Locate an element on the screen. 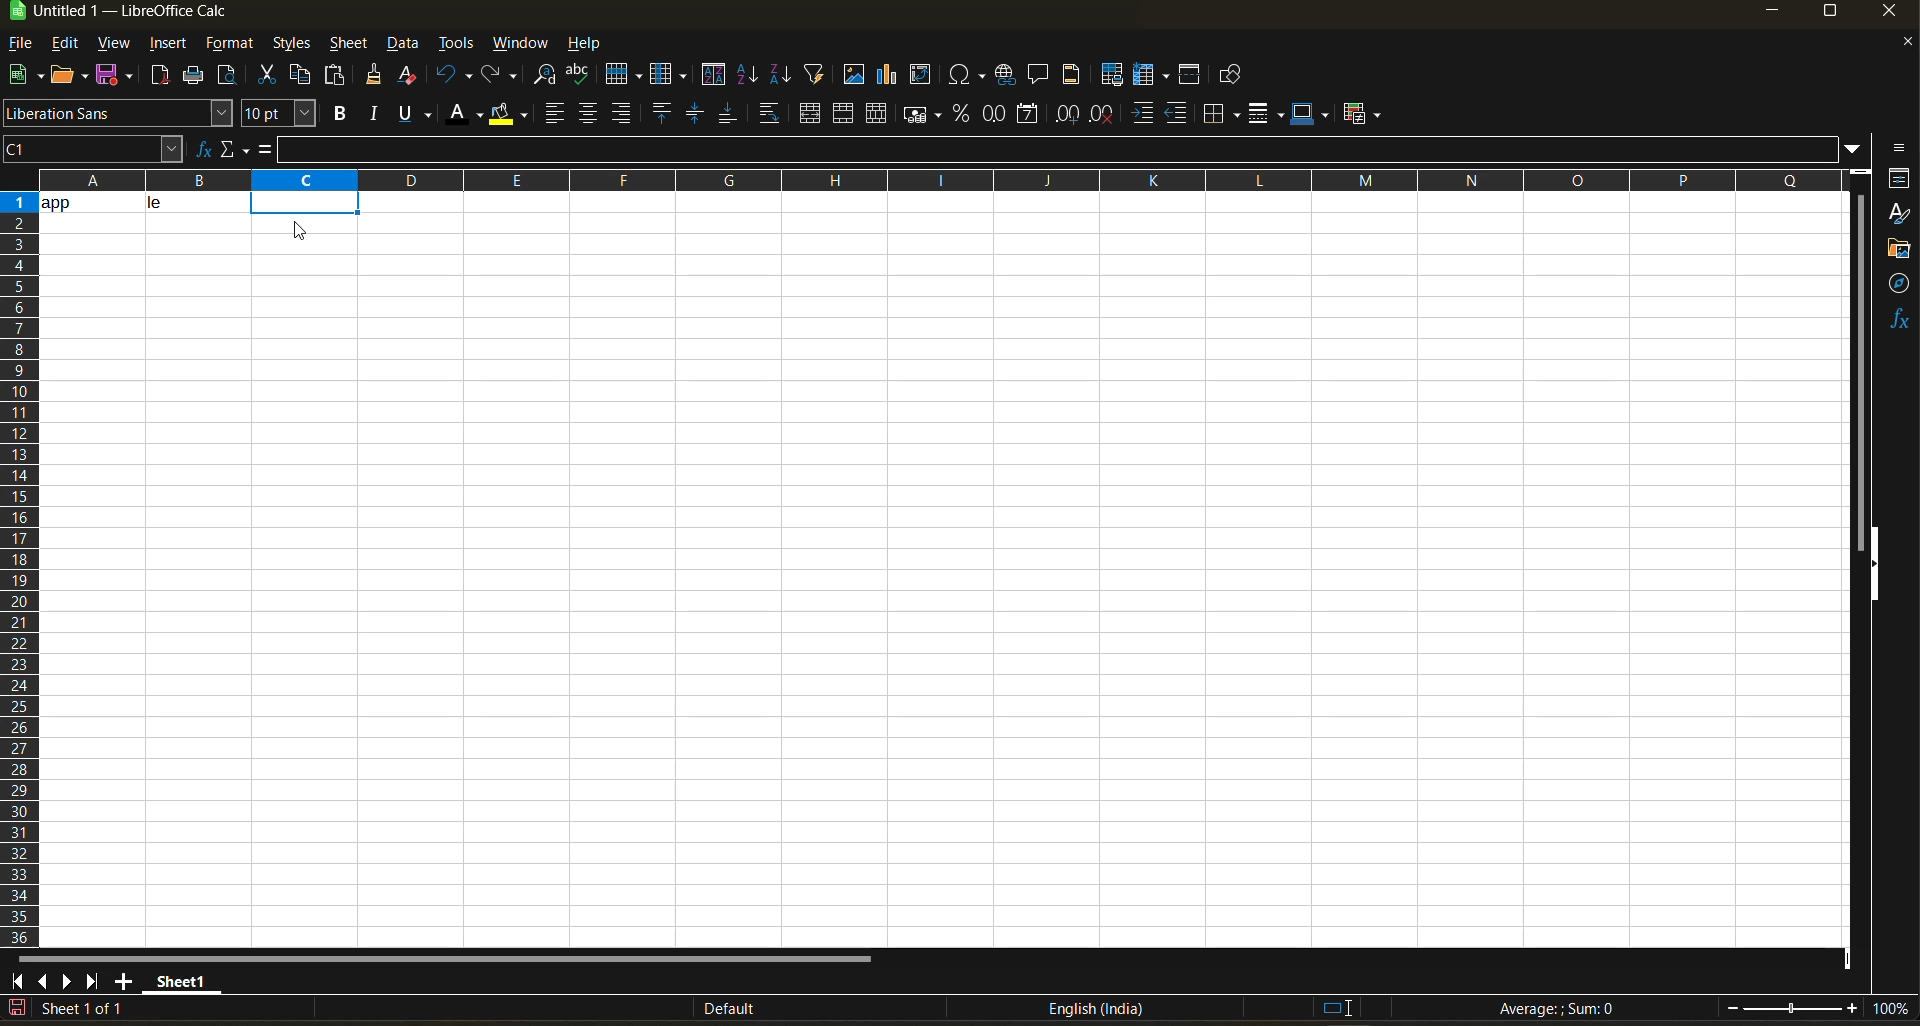  autofilter is located at coordinates (815, 72).